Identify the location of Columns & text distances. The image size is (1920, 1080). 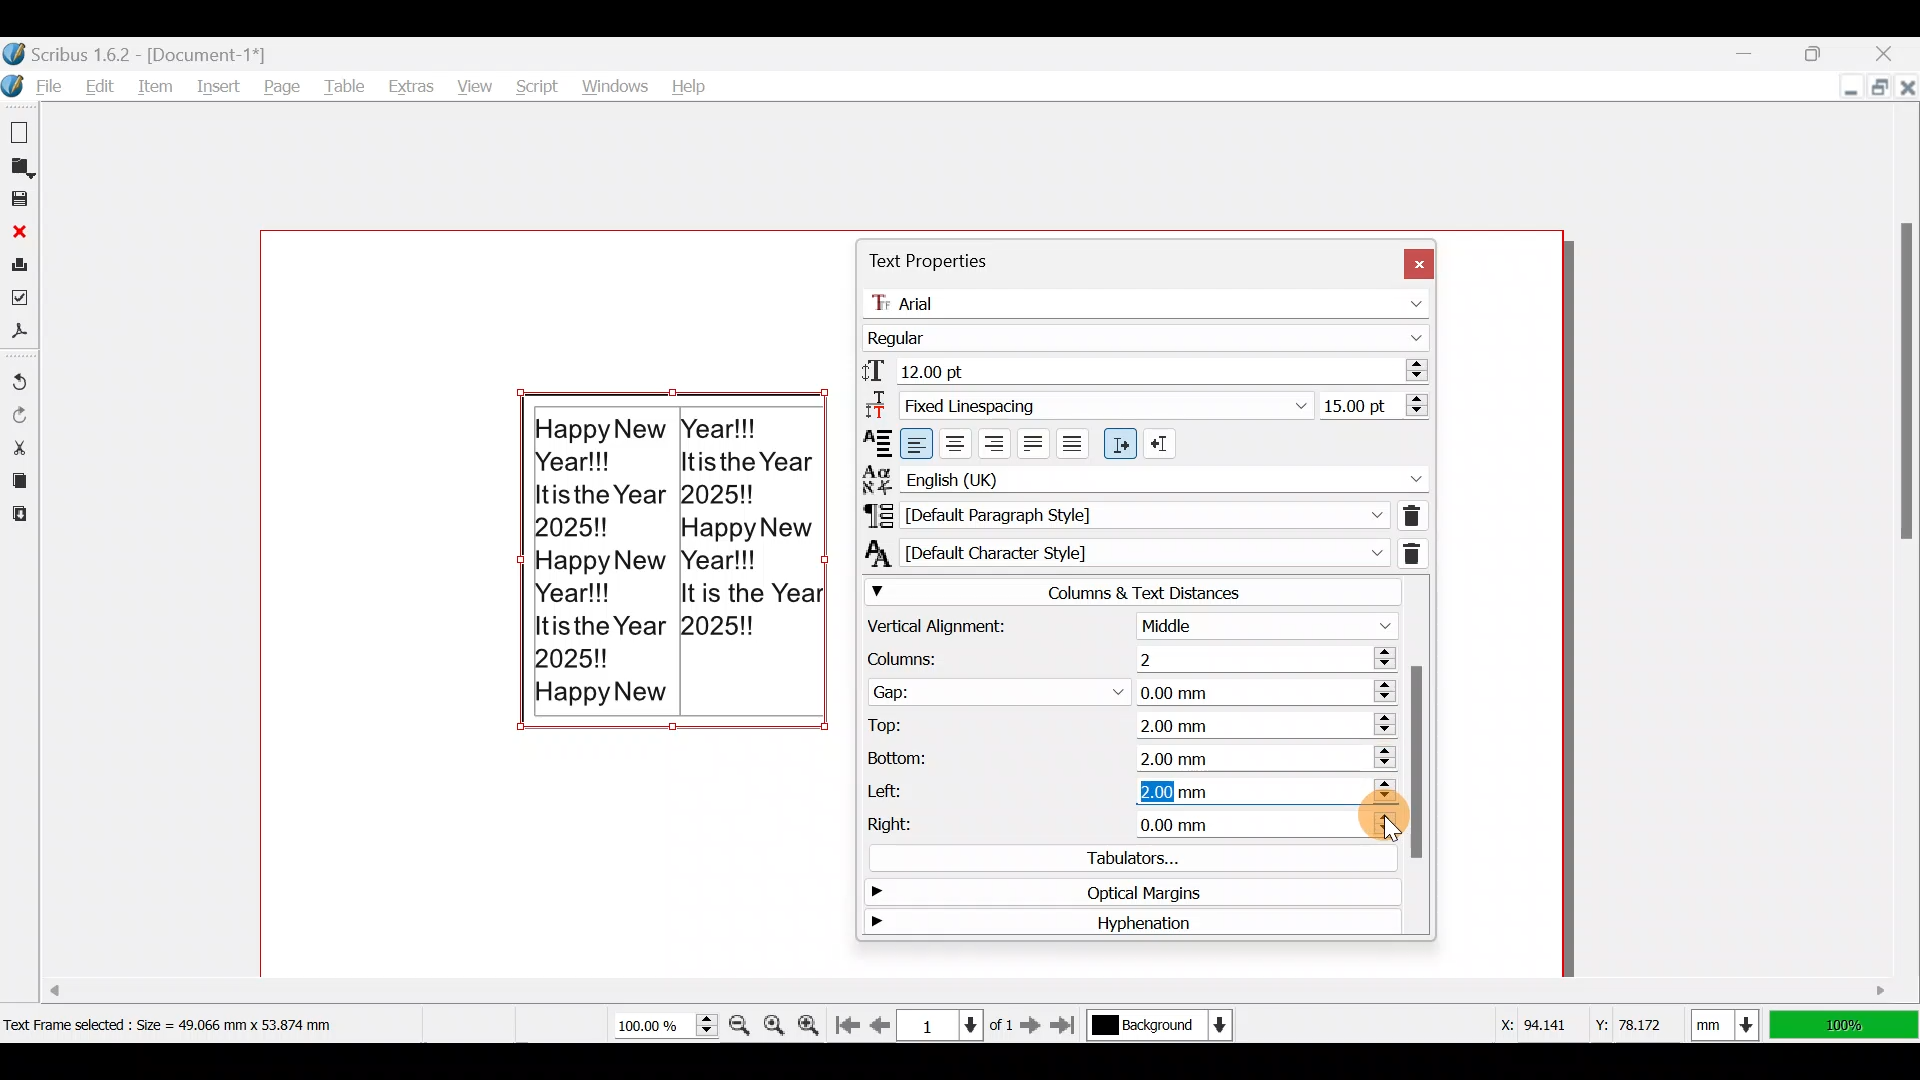
(1130, 592).